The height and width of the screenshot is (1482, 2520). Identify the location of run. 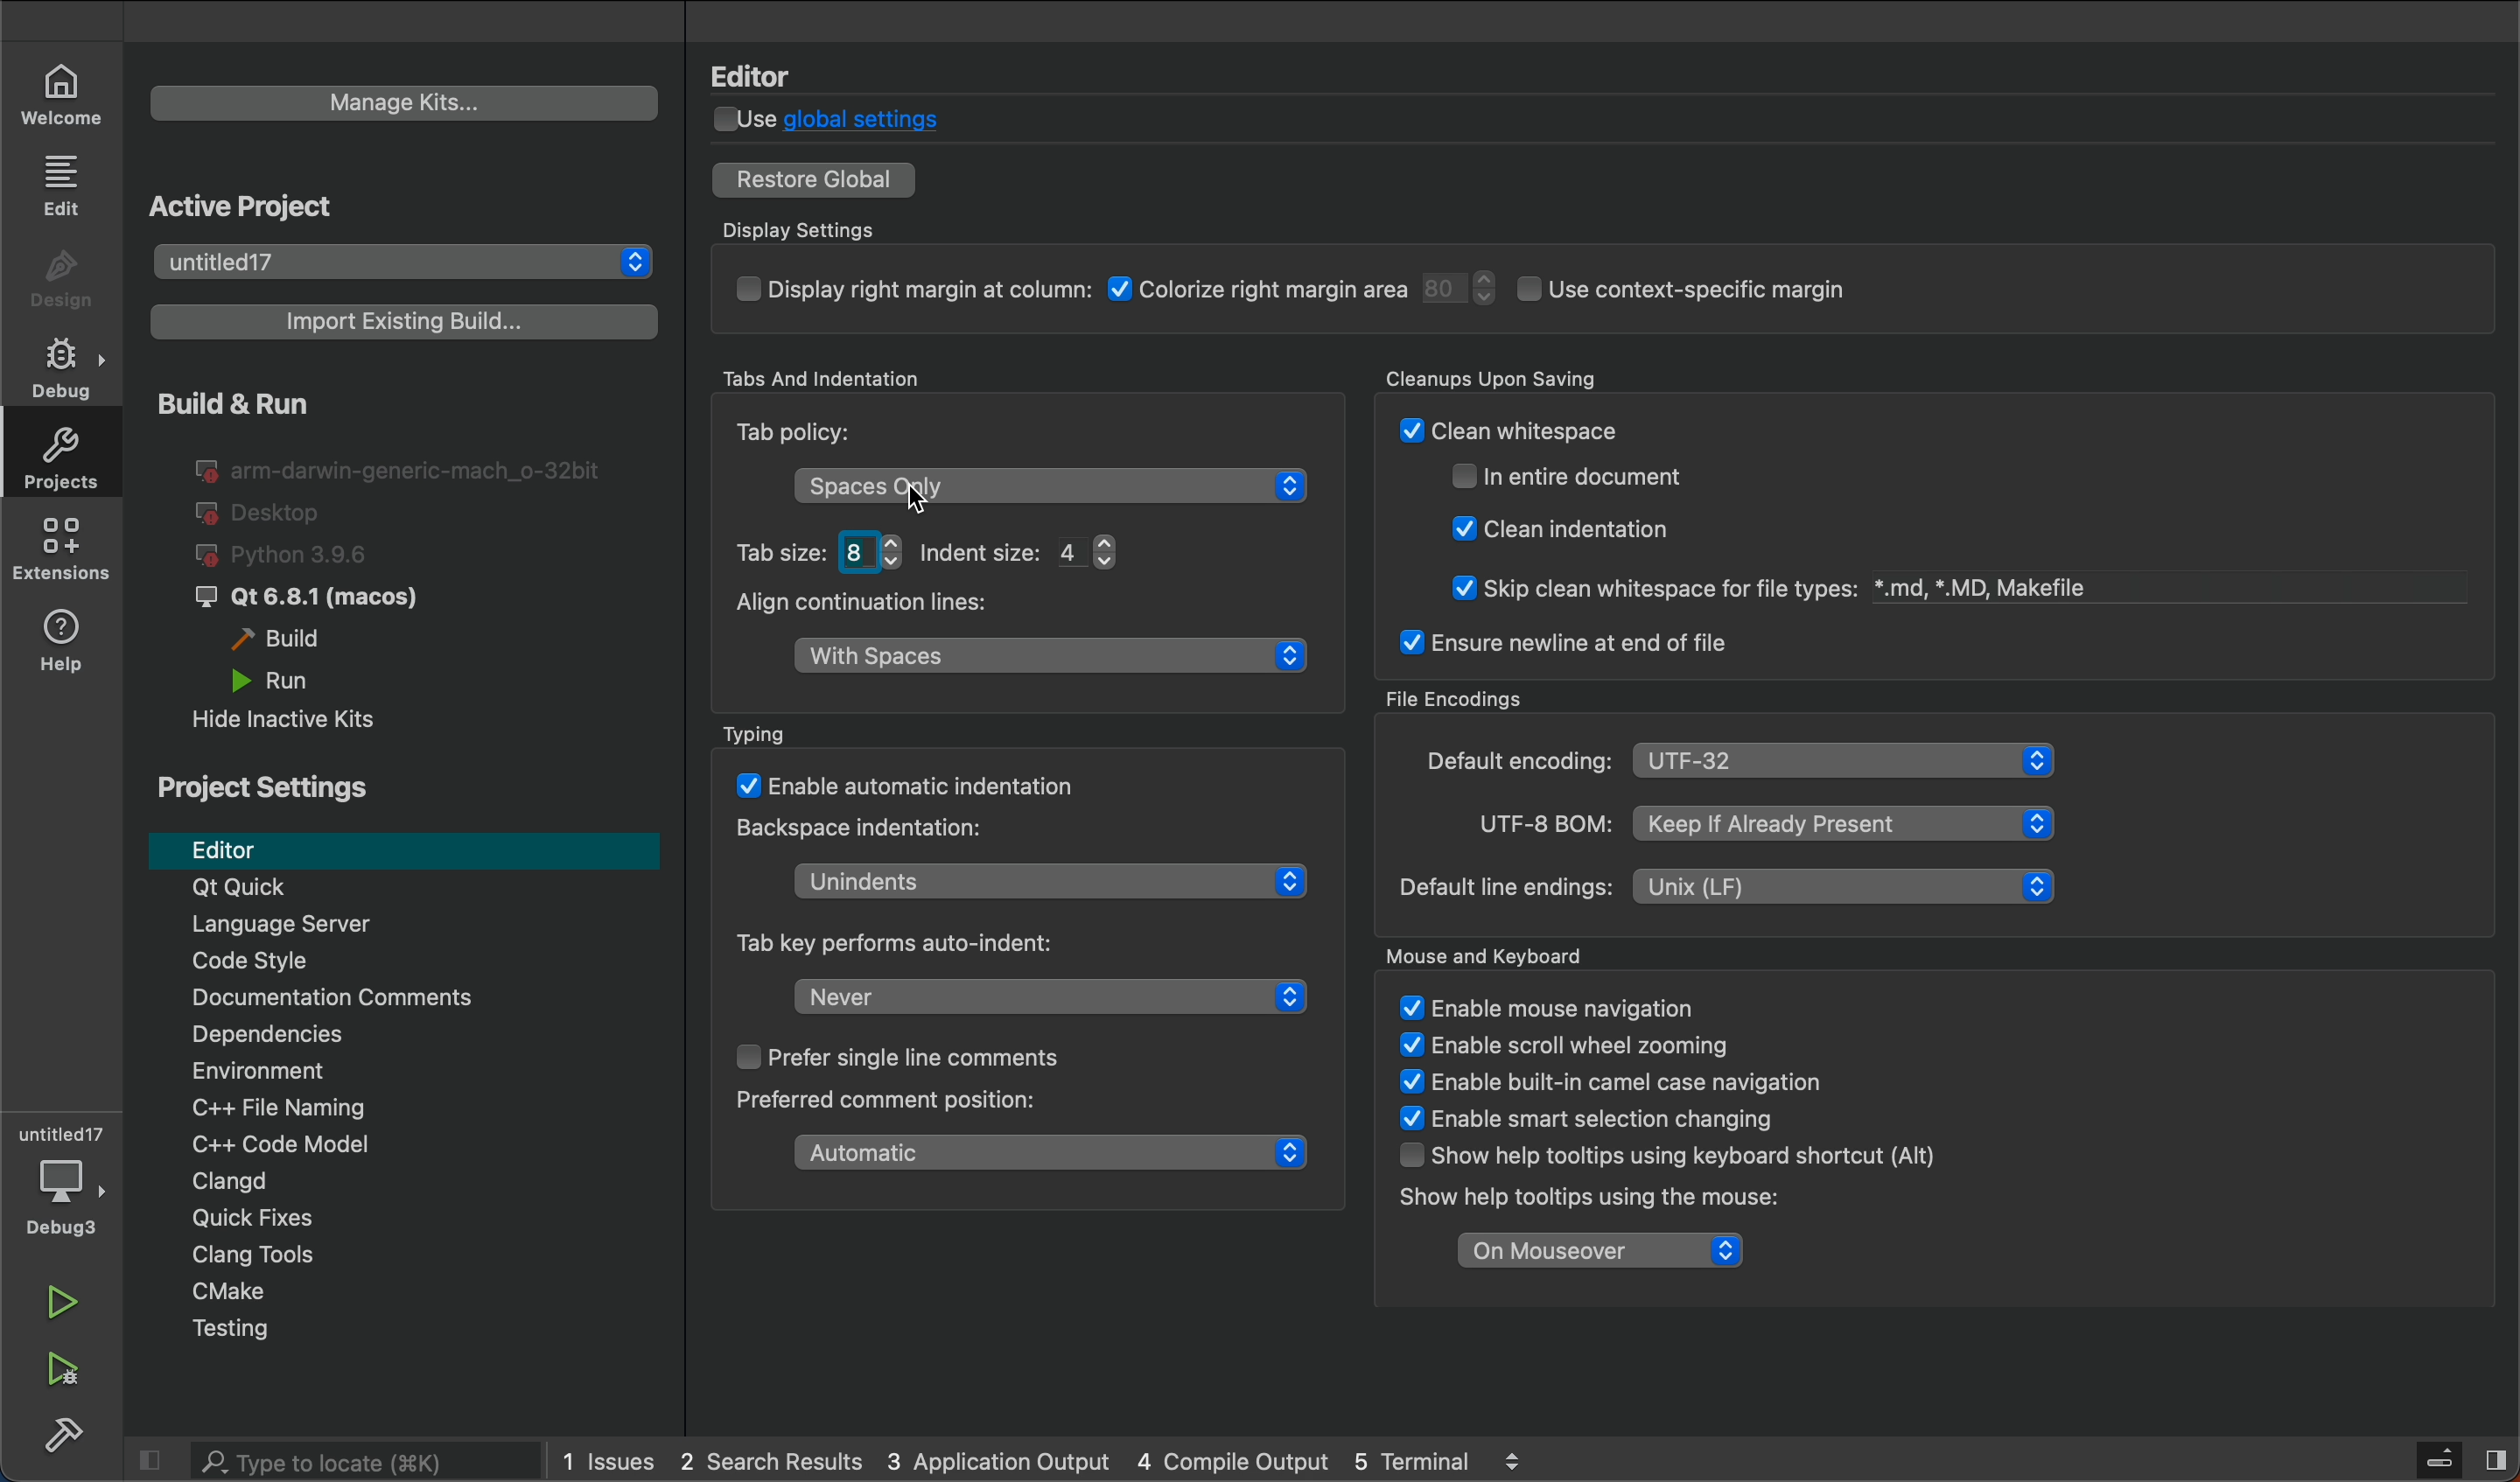
(67, 1304).